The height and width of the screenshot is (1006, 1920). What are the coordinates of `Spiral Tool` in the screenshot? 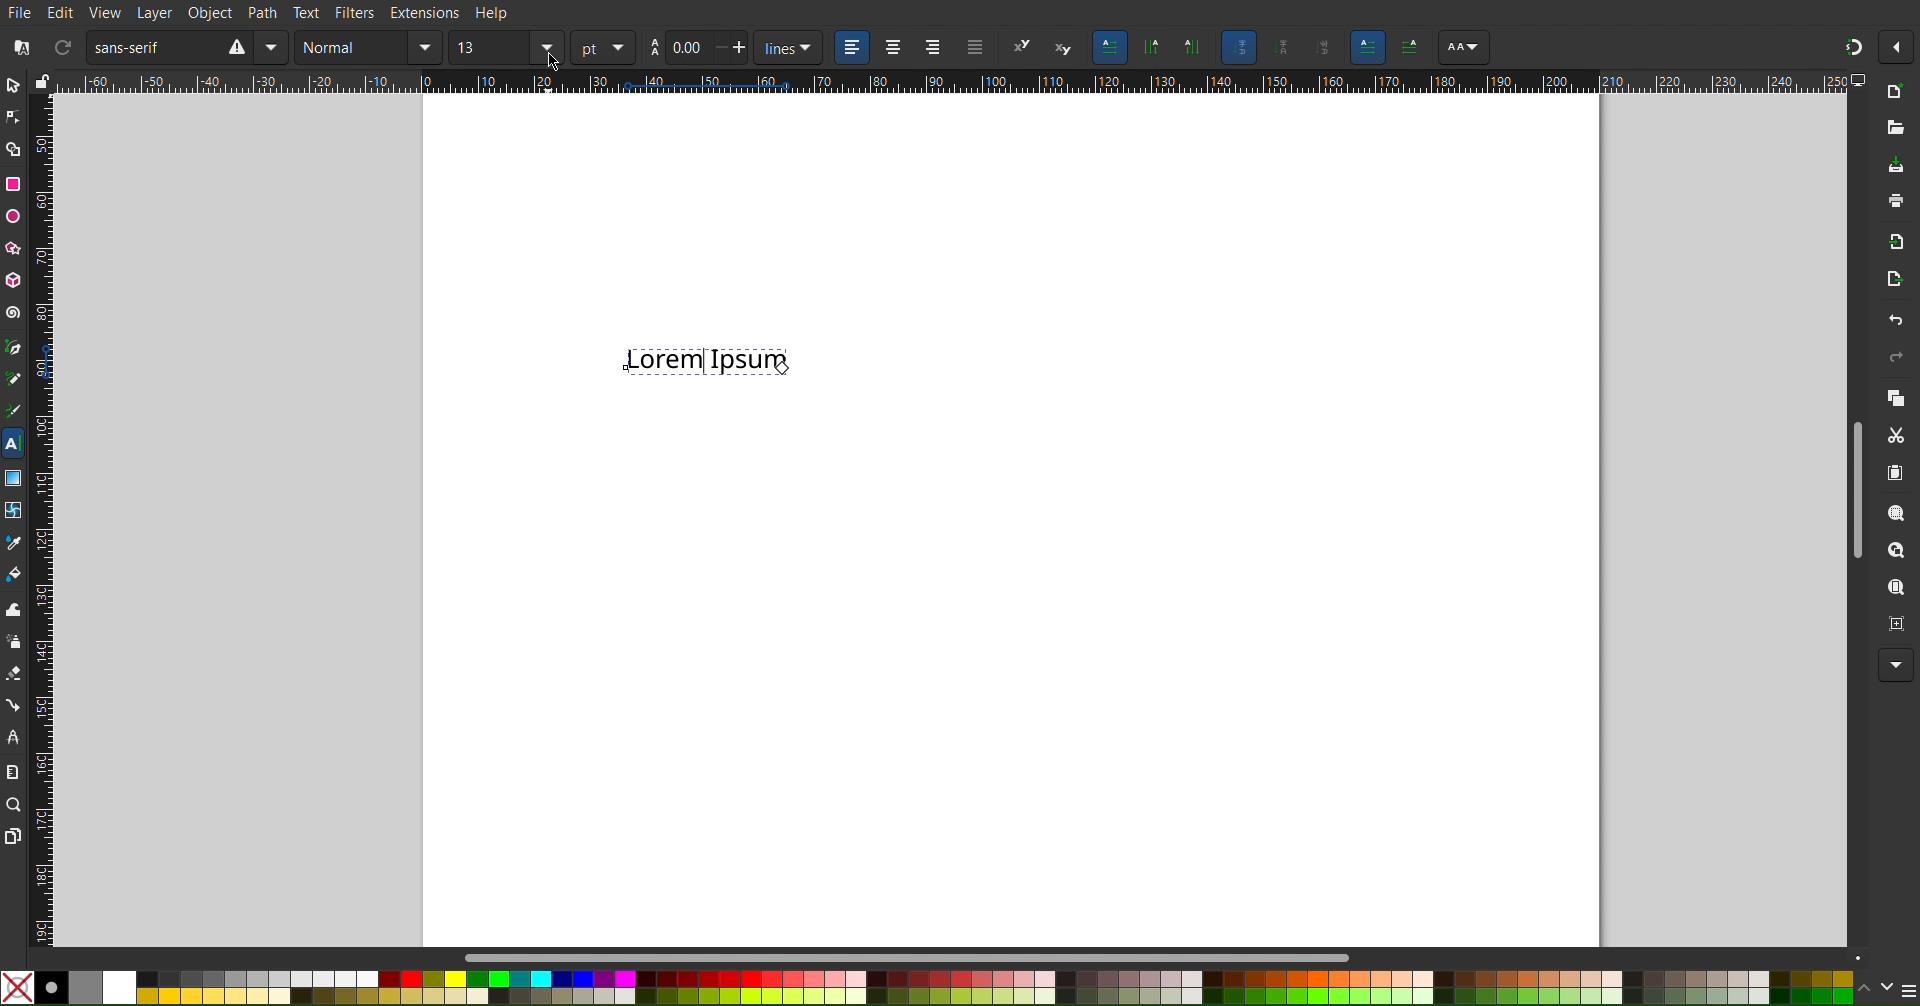 It's located at (13, 311).